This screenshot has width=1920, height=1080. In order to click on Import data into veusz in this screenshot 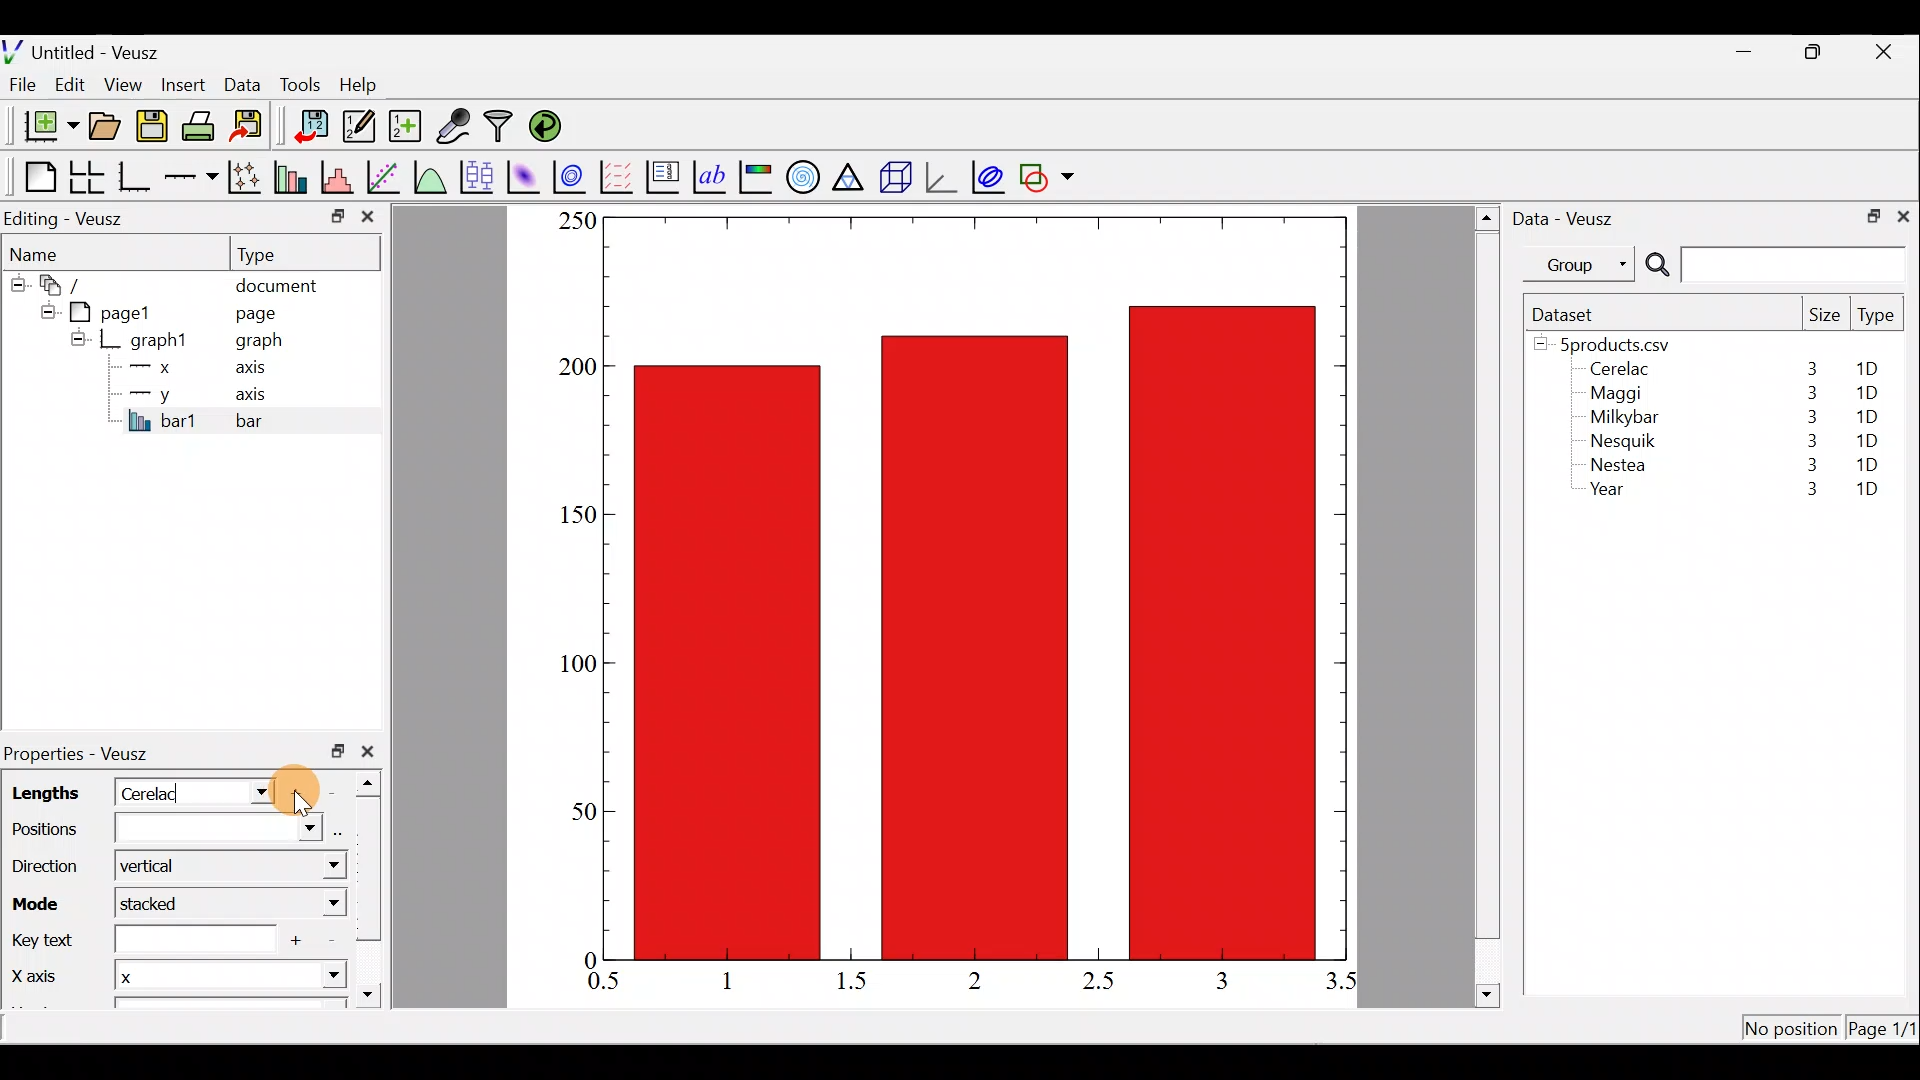, I will do `click(312, 127)`.